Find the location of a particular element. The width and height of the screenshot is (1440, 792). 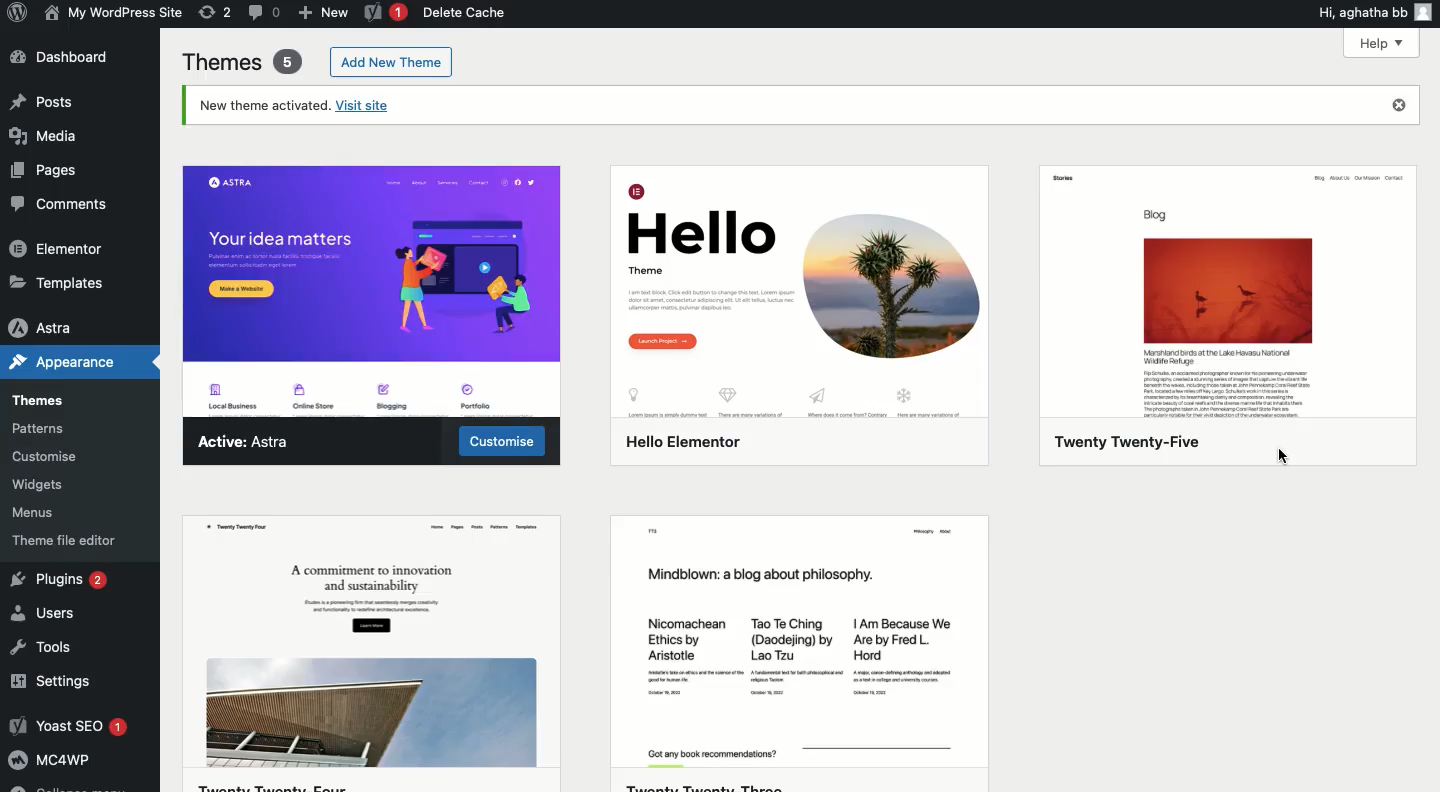

Customize is located at coordinates (503, 438).